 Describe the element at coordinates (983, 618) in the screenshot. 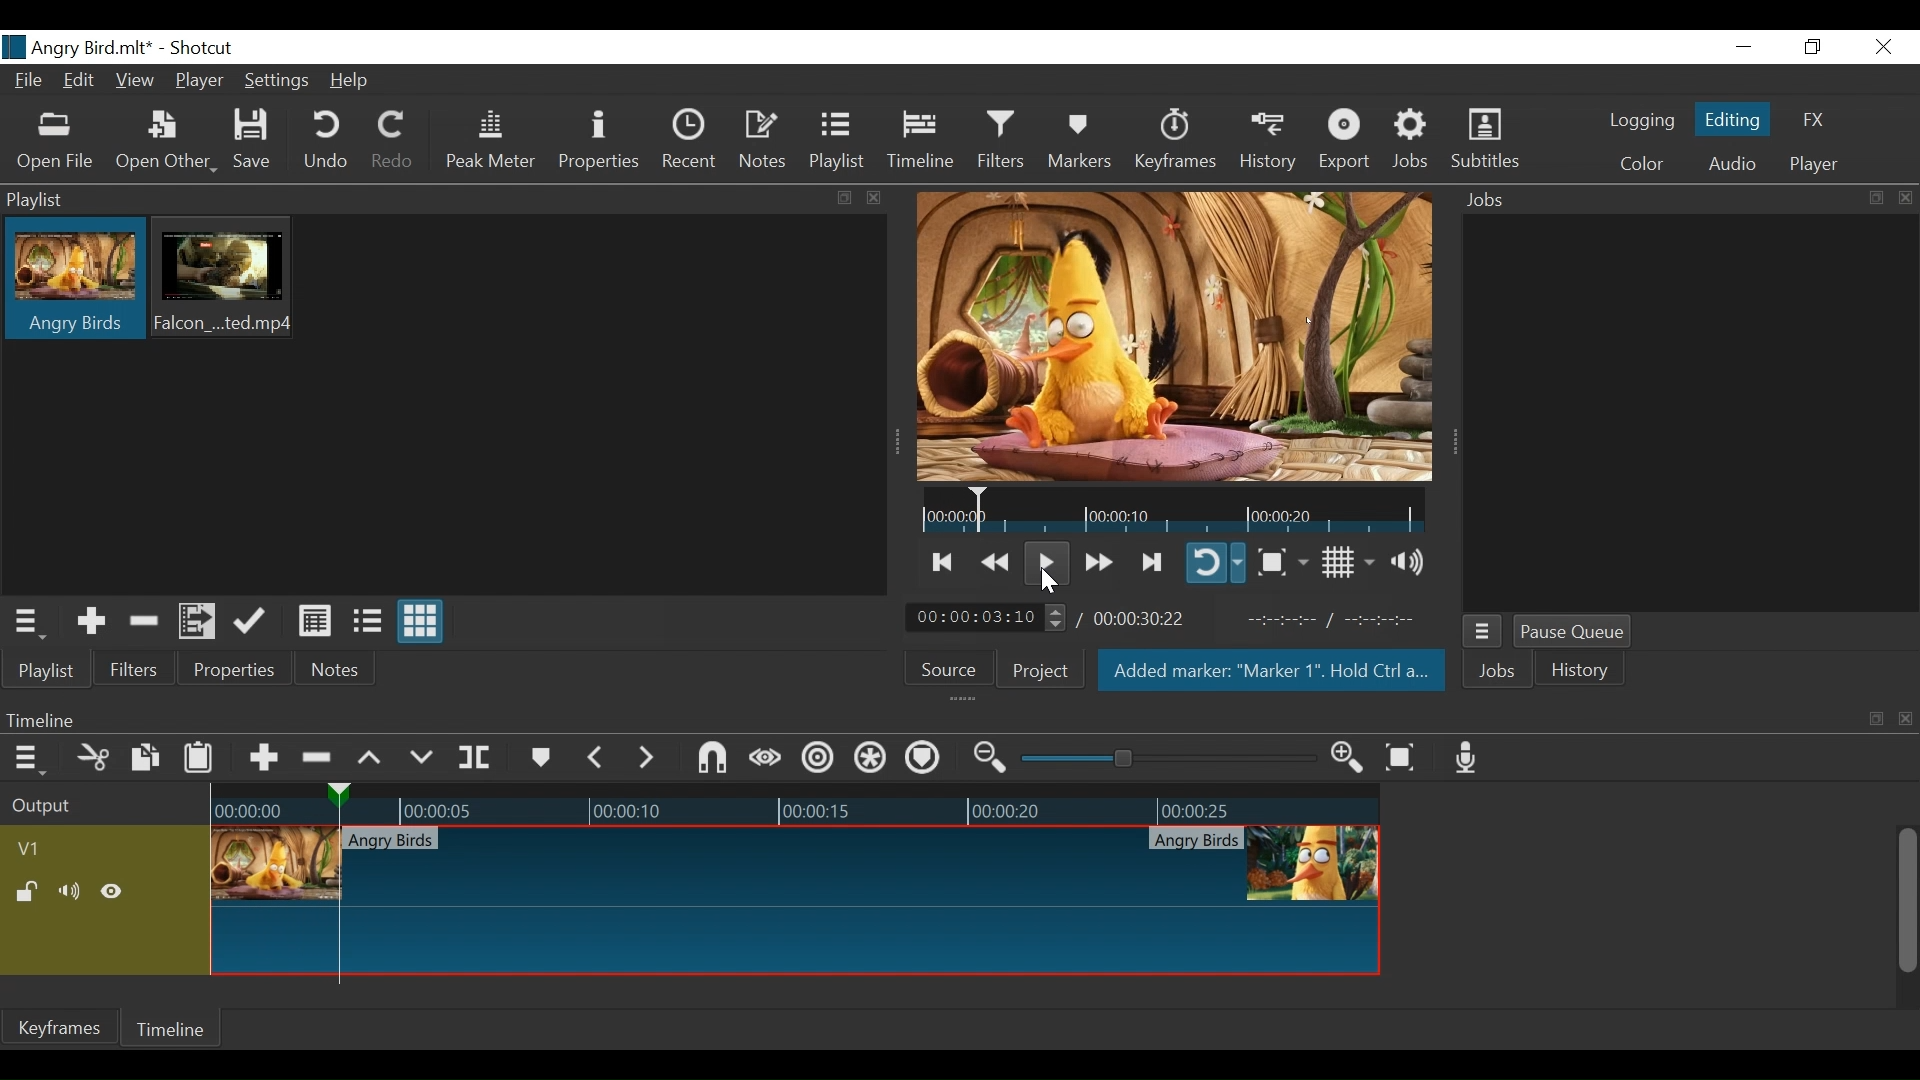

I see `Current position` at that location.